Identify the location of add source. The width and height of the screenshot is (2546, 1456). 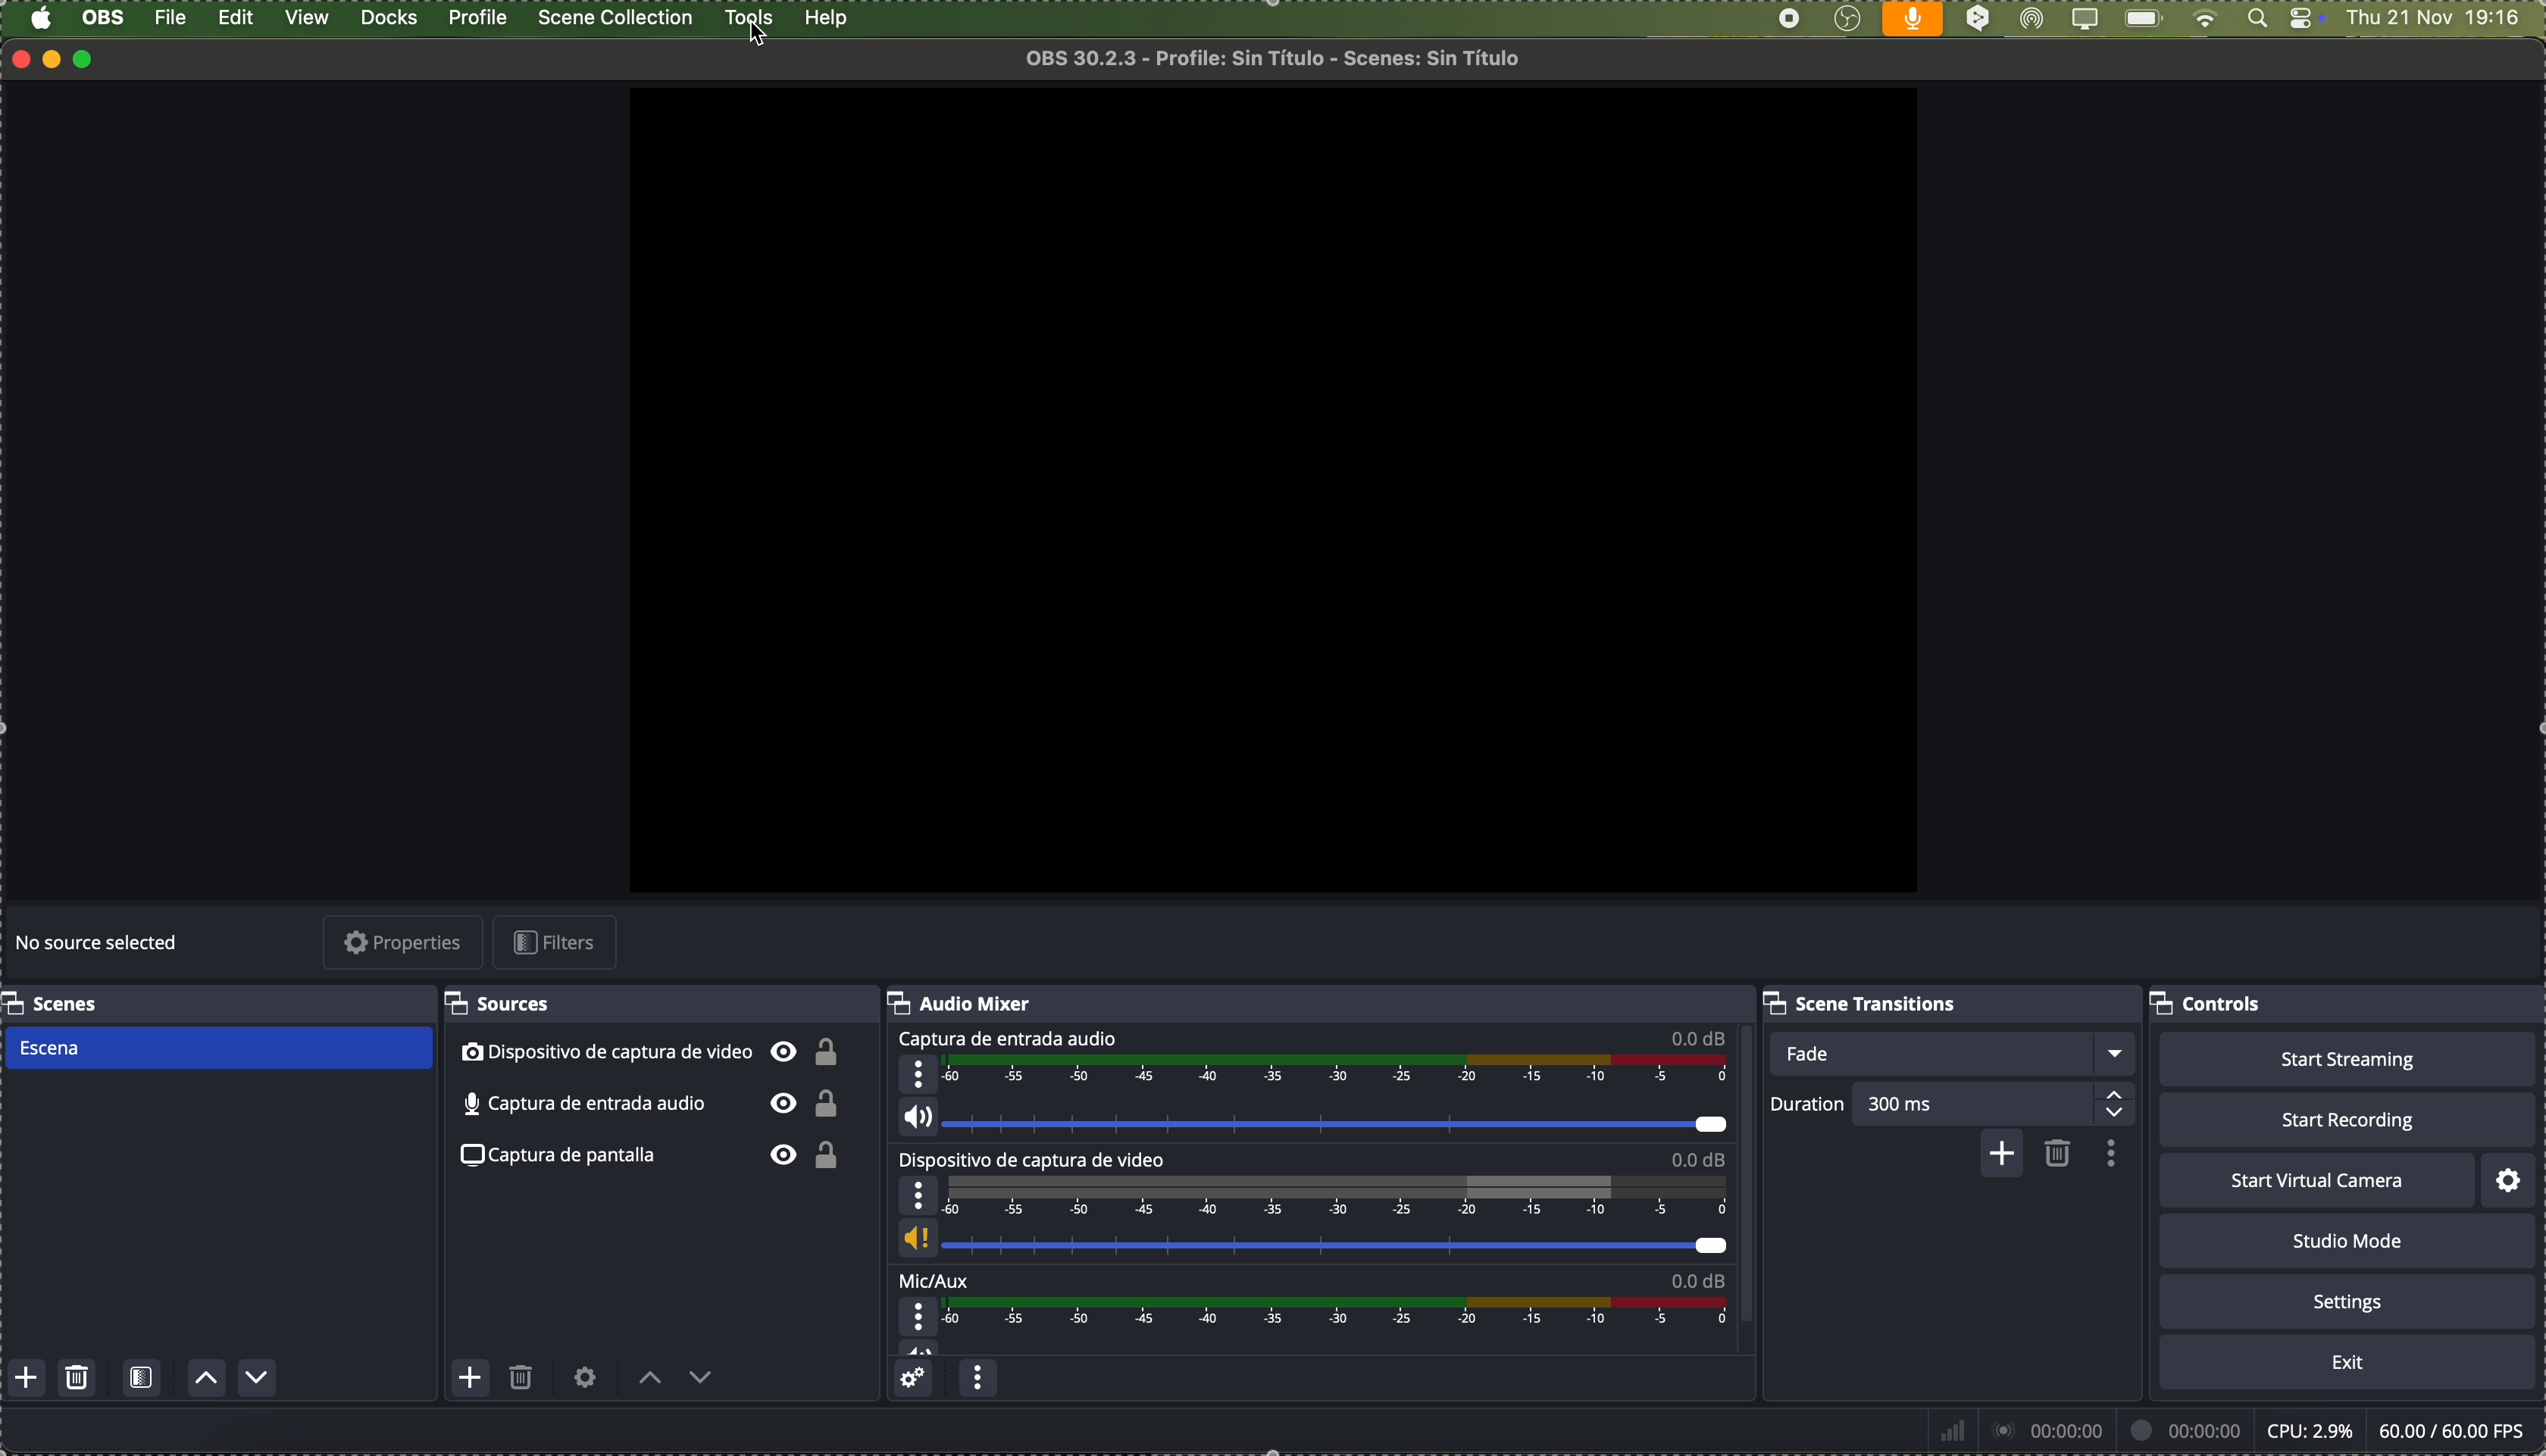
(470, 1377).